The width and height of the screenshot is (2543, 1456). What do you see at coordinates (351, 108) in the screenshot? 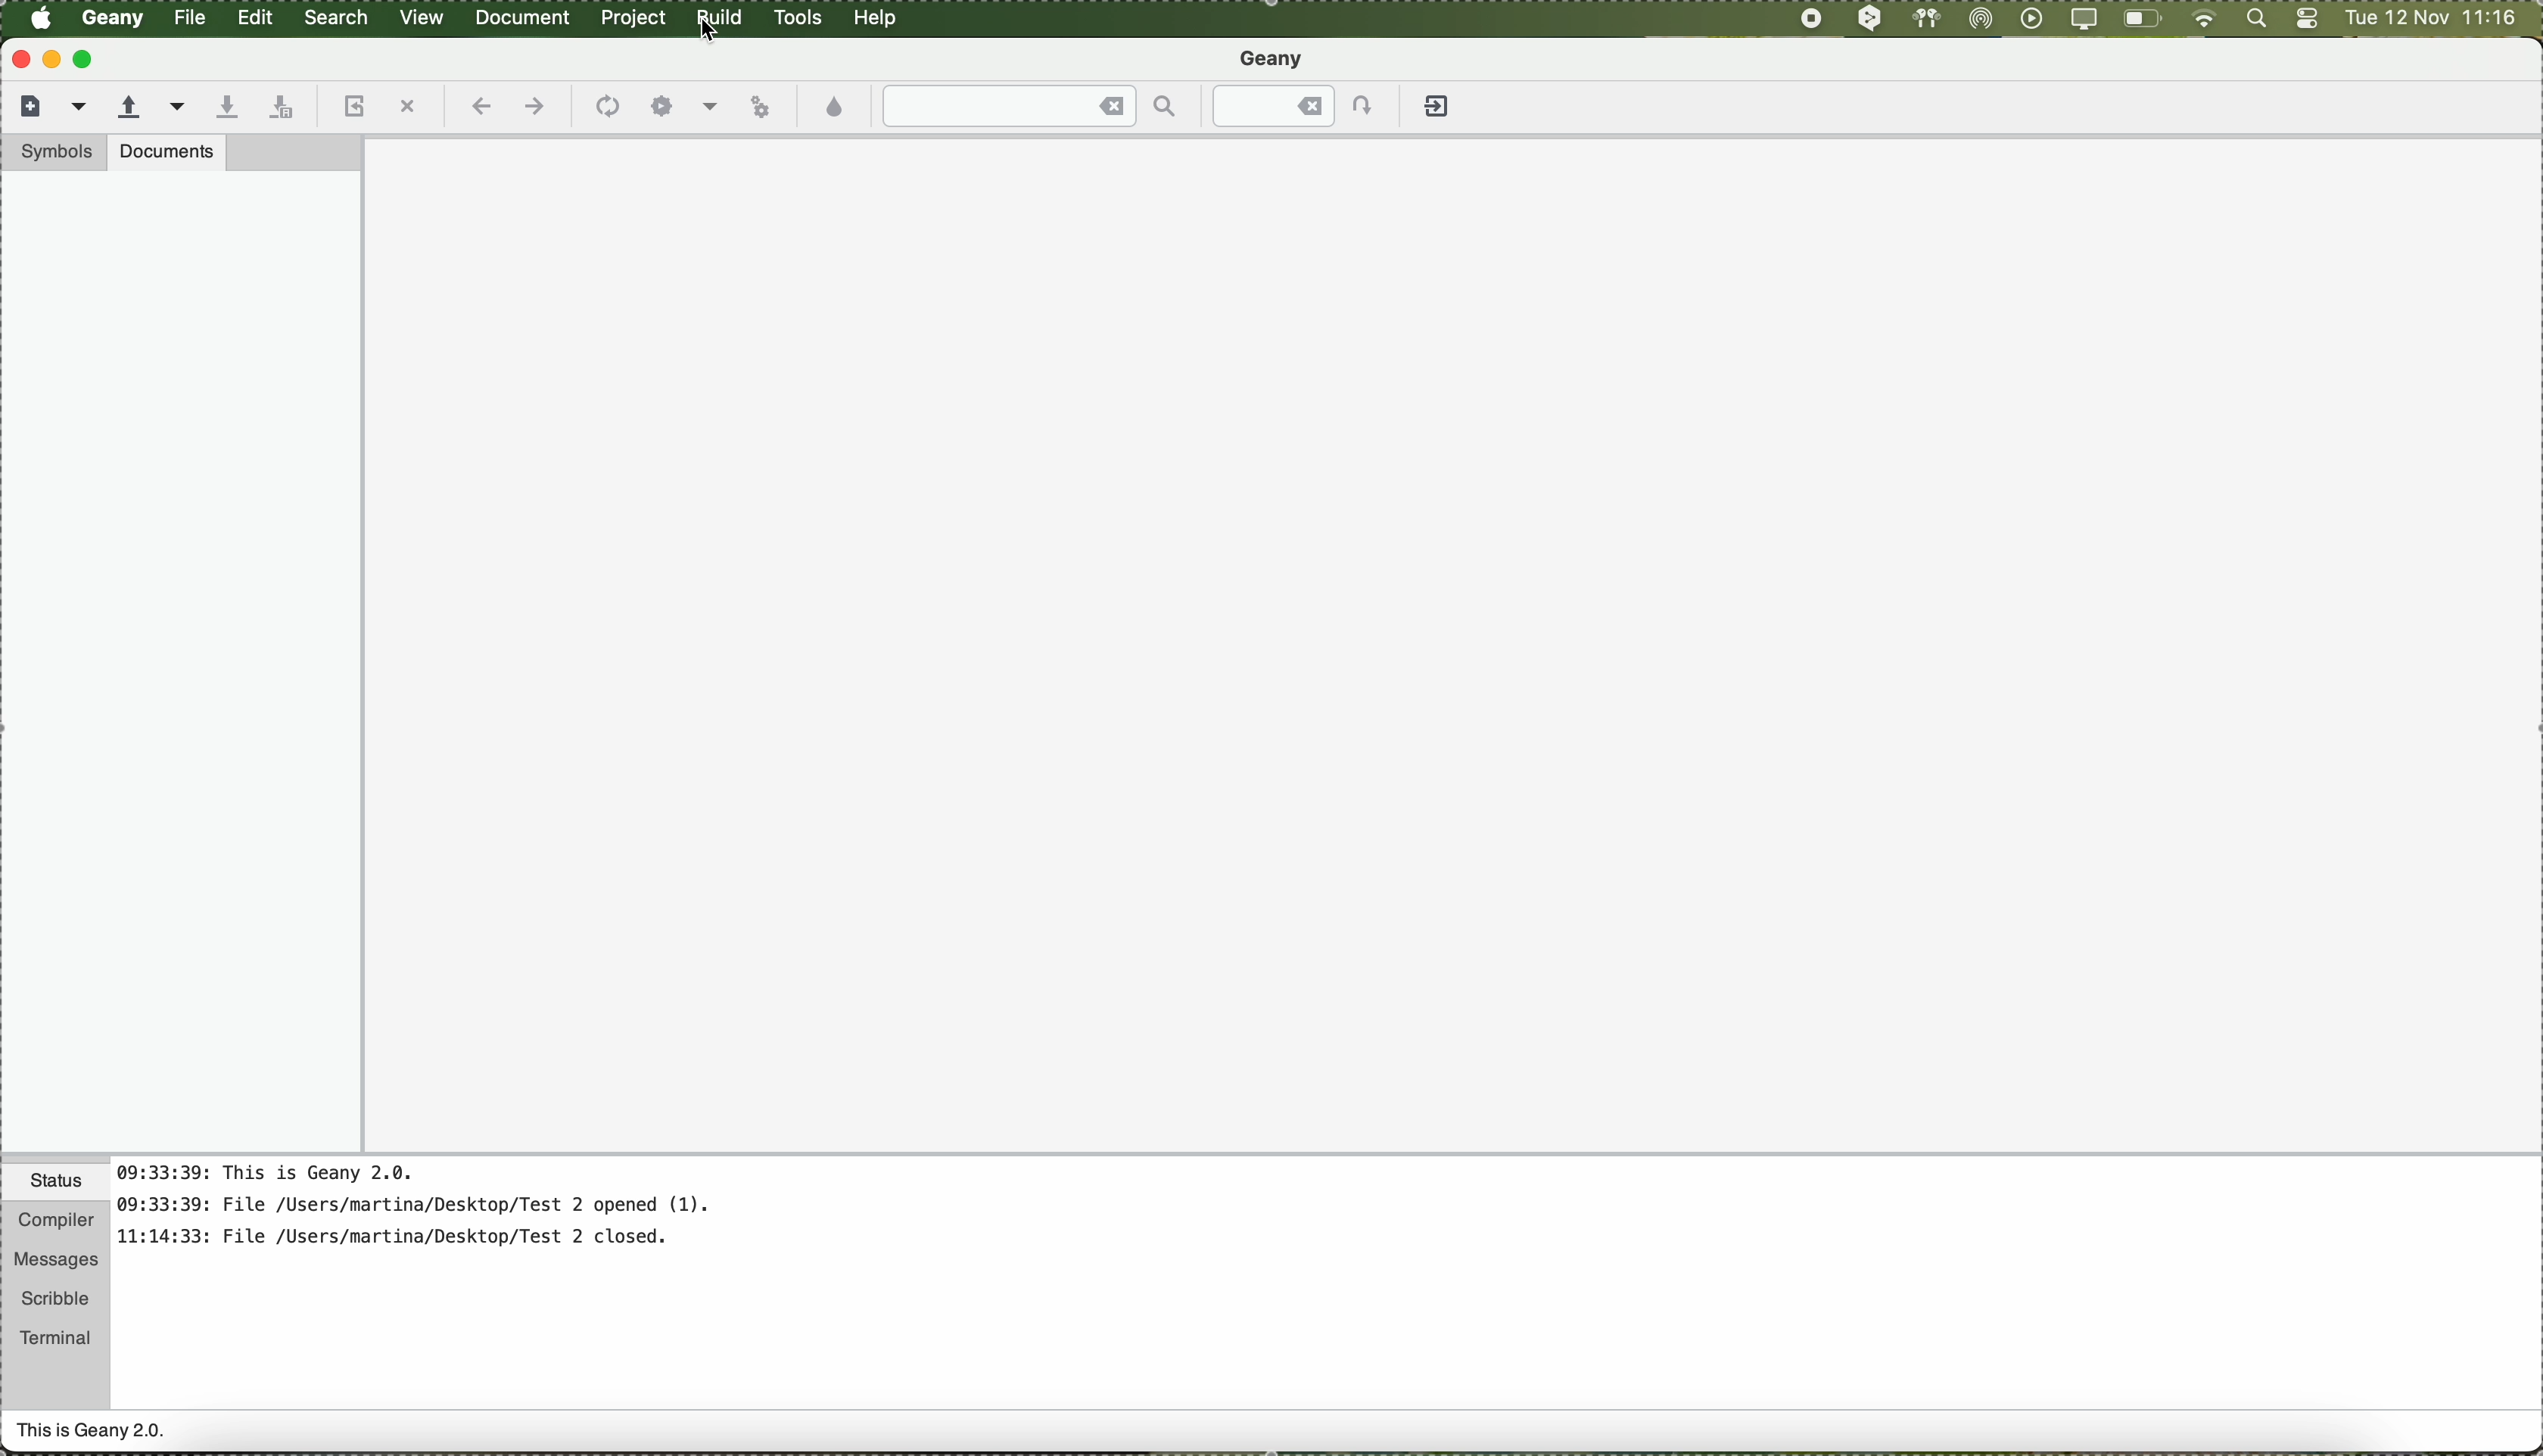
I see `reload the current file from disk` at bounding box center [351, 108].